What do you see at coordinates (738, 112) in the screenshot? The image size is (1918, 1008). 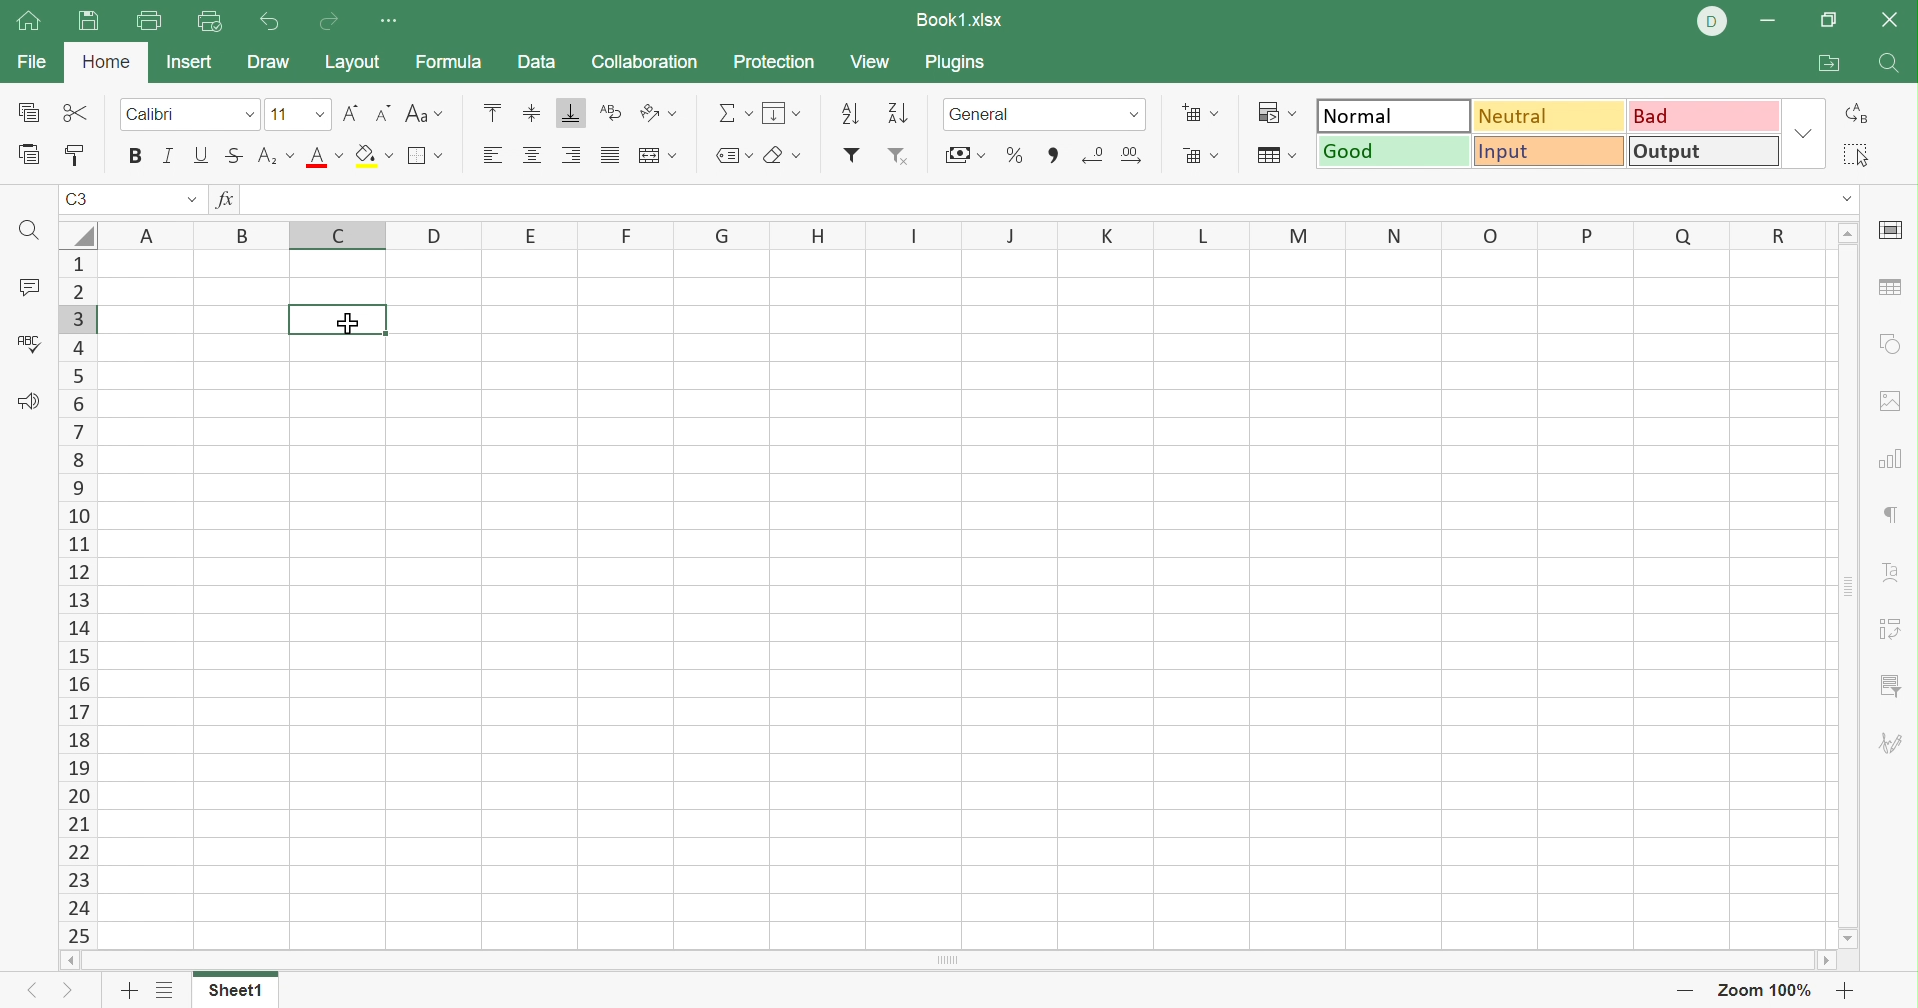 I see `Summation` at bounding box center [738, 112].